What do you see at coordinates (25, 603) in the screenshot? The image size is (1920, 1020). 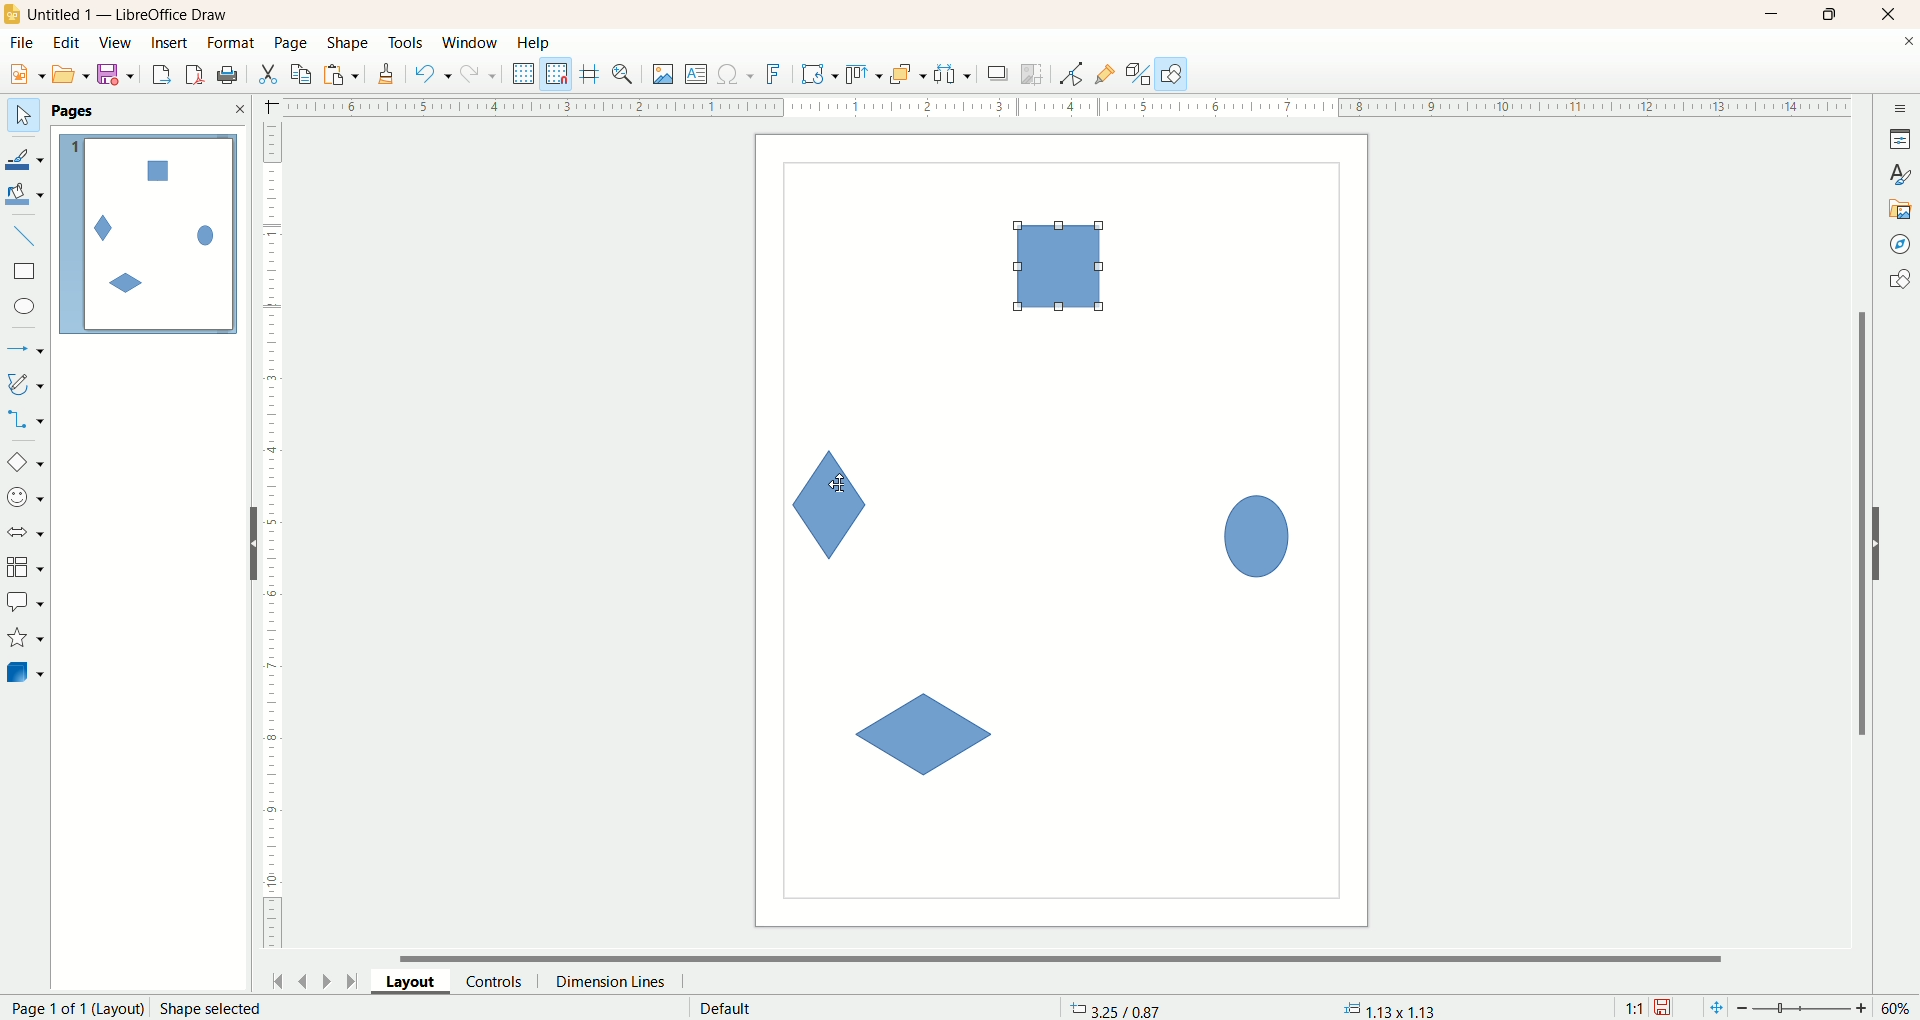 I see `callout shapes` at bounding box center [25, 603].